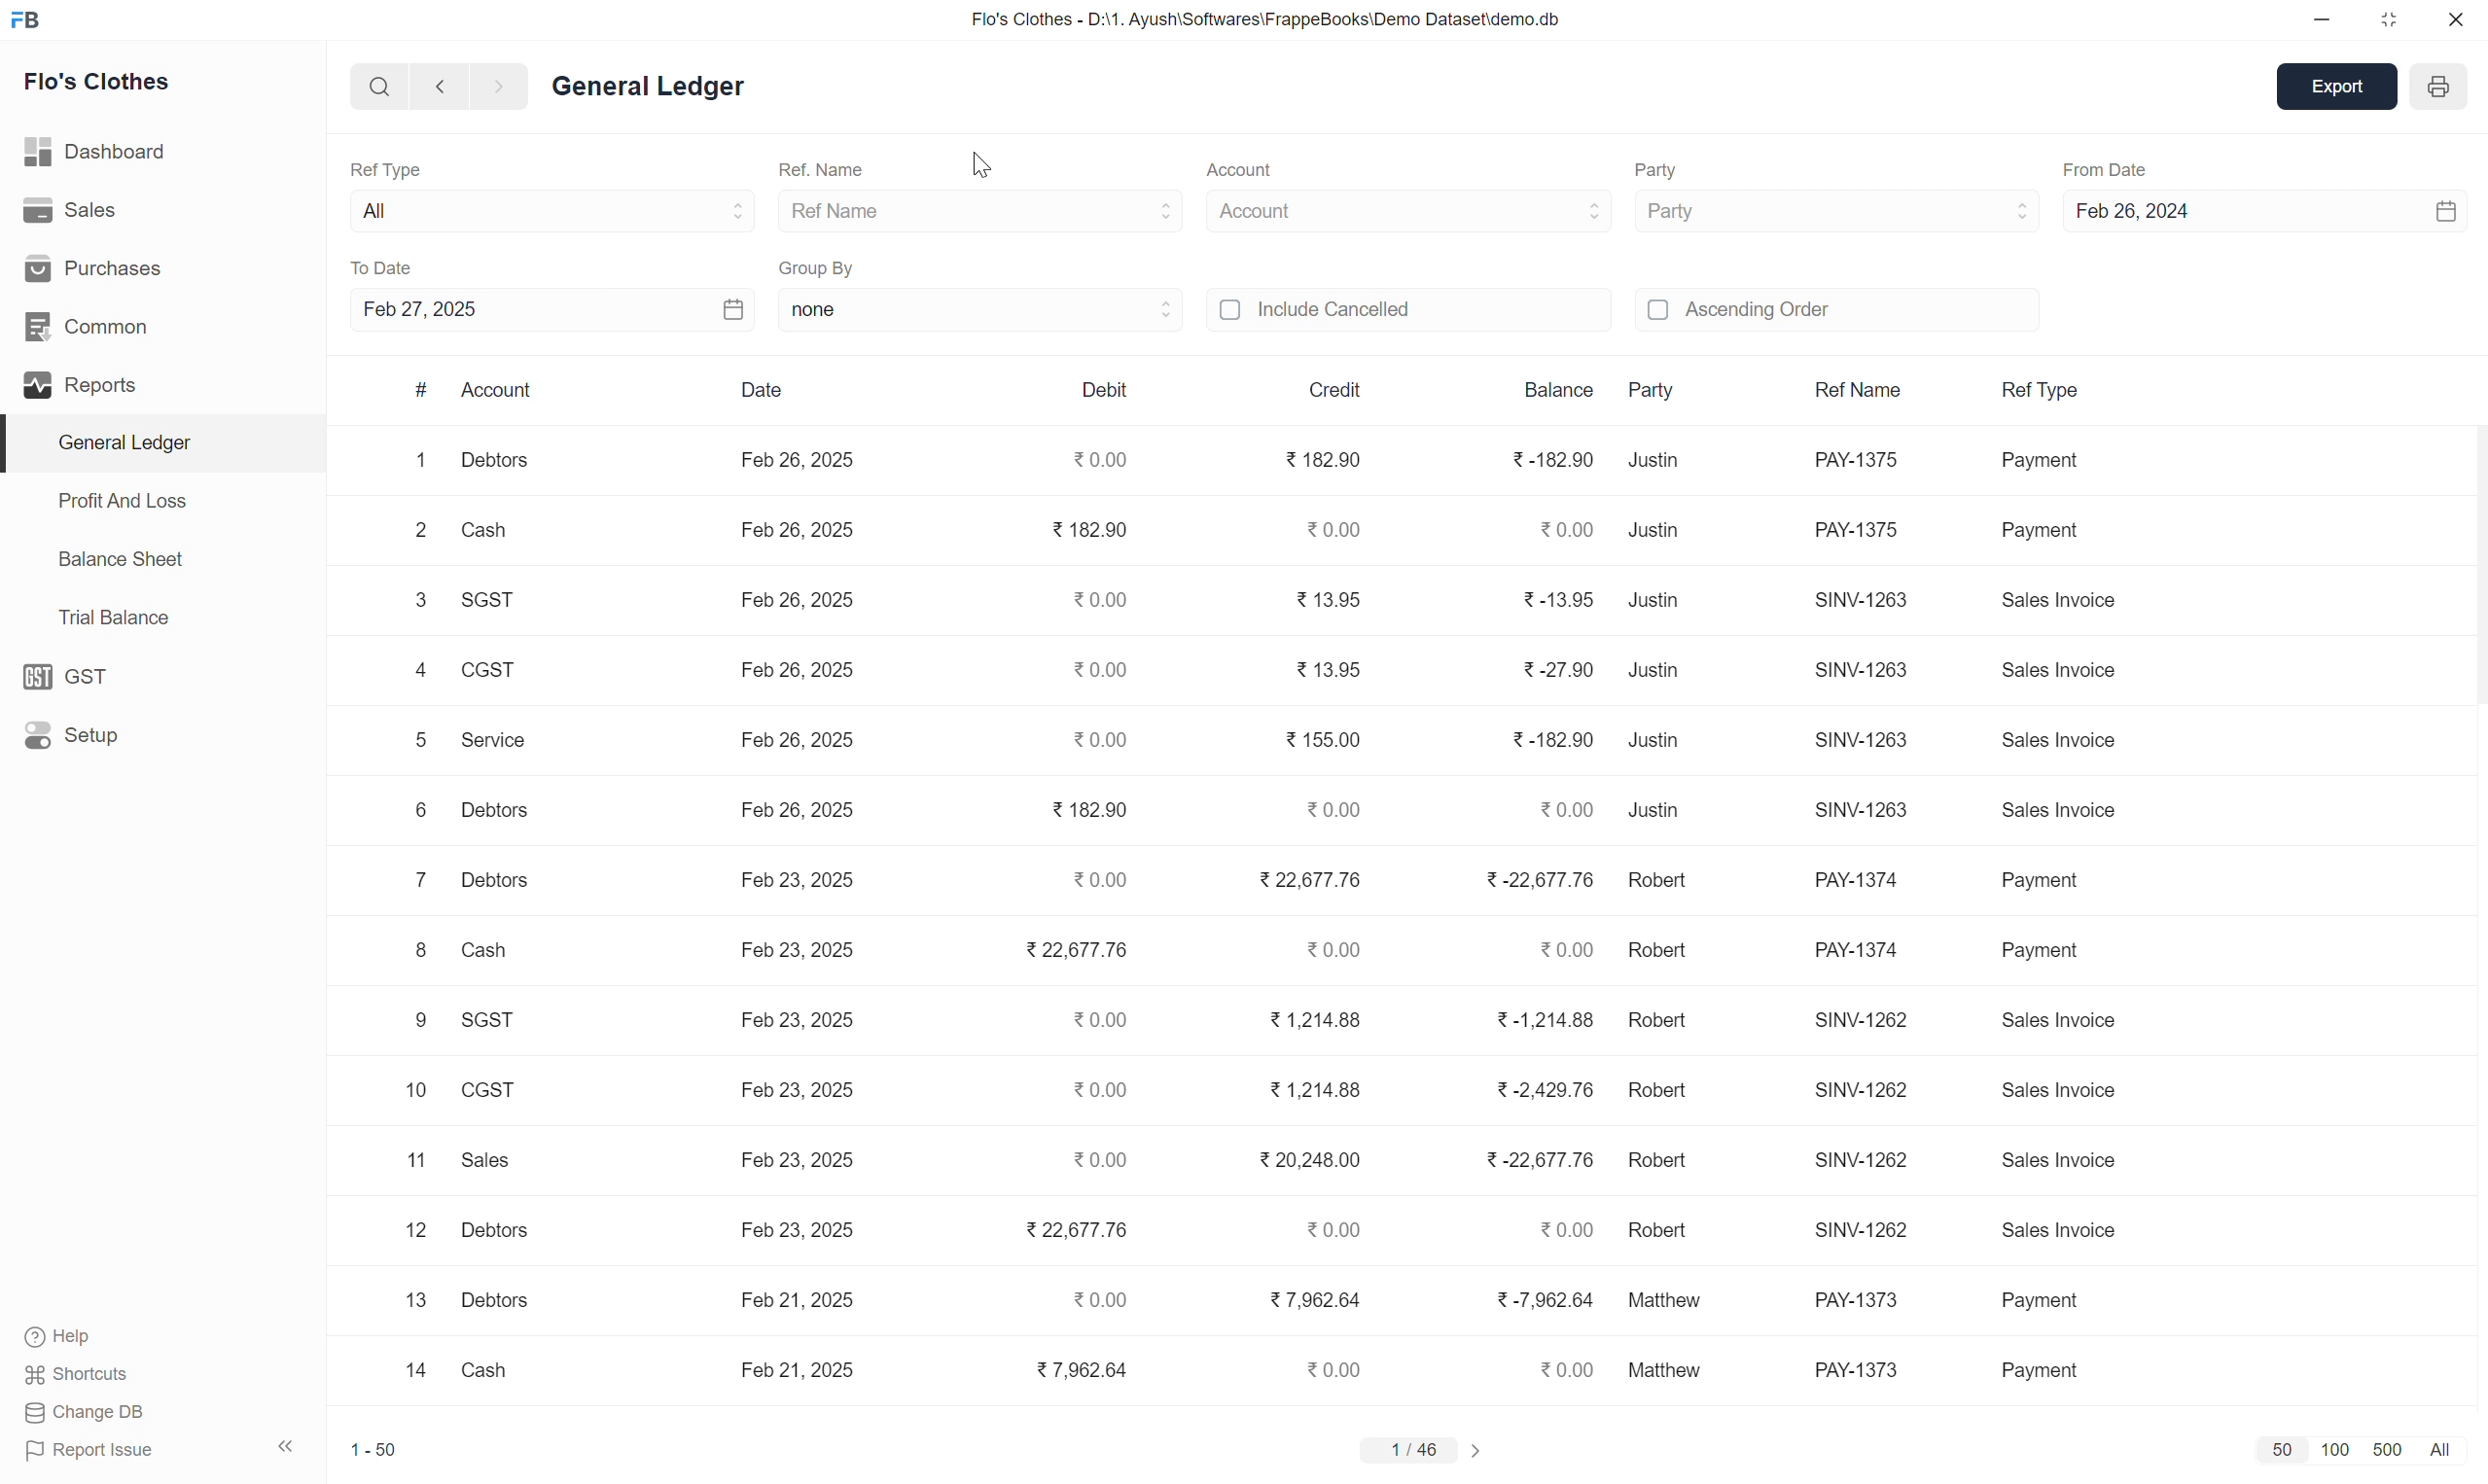 The image size is (2488, 1484). What do you see at coordinates (1665, 1372) in the screenshot?
I see `mathew` at bounding box center [1665, 1372].